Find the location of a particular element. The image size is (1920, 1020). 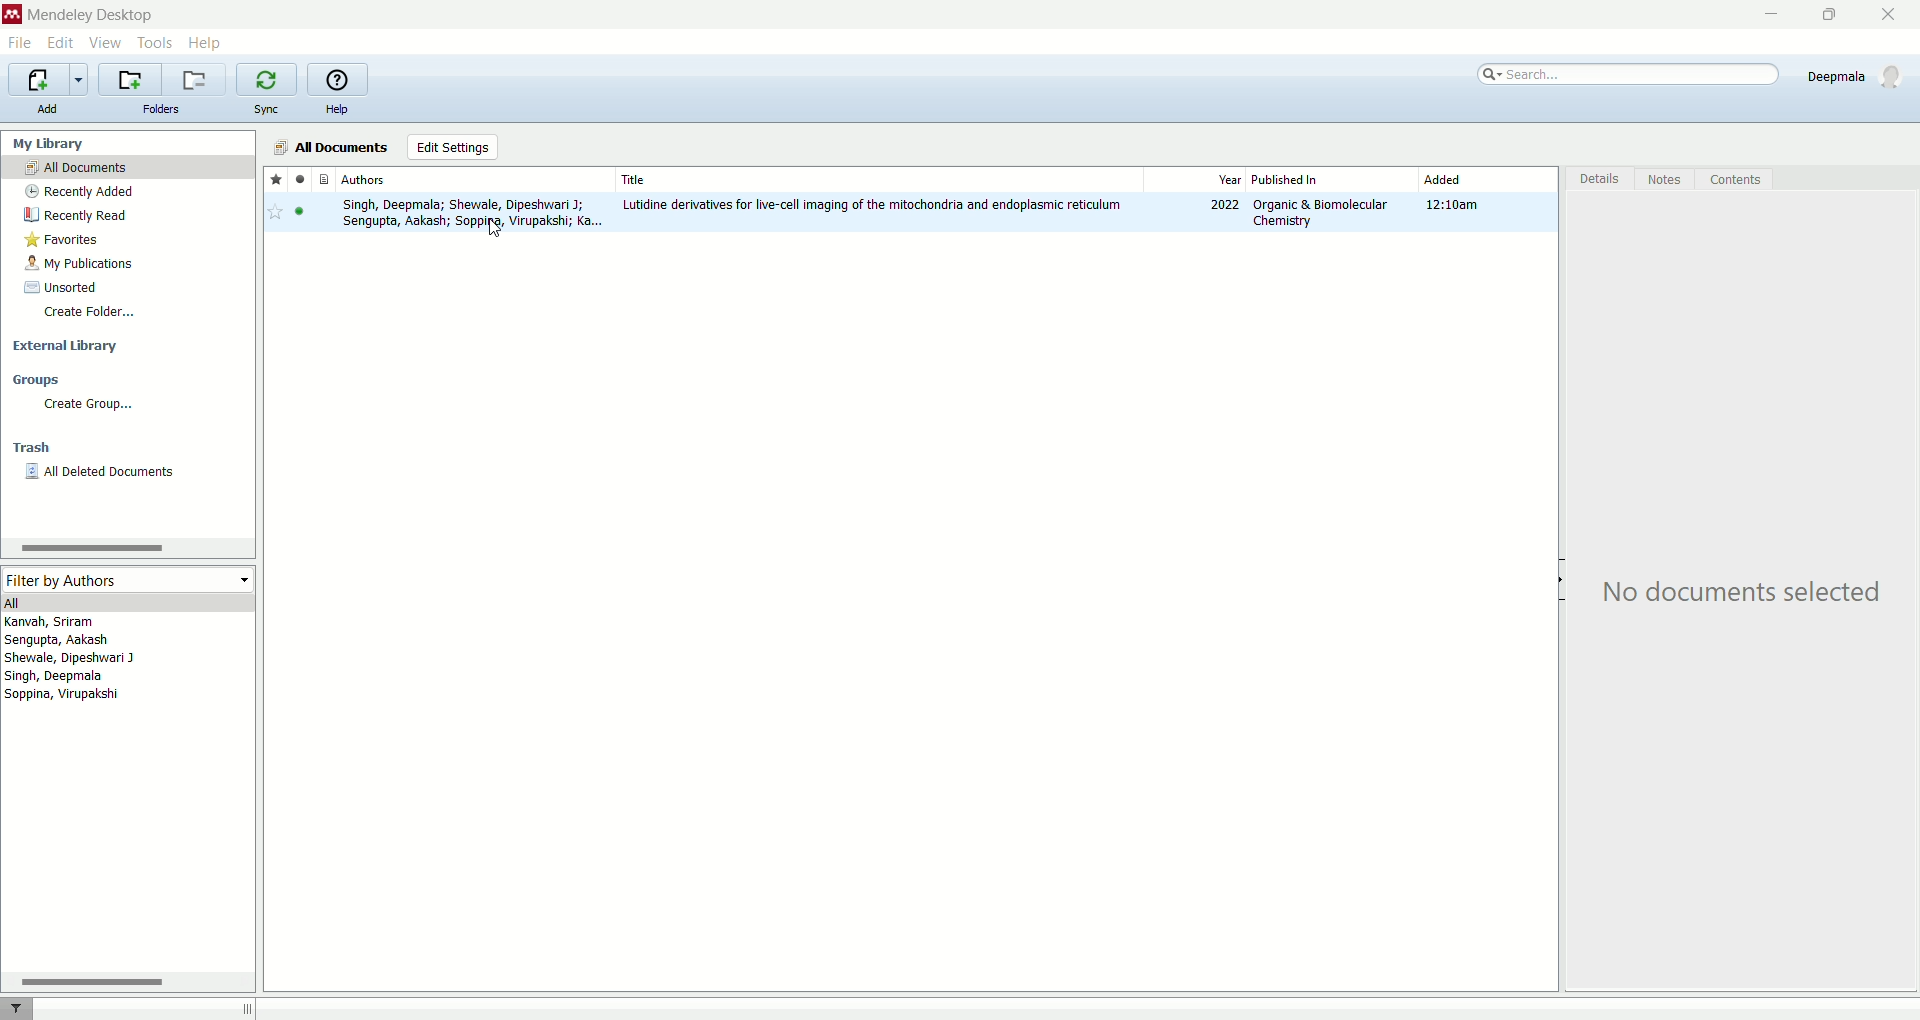

all is located at coordinates (128, 602).